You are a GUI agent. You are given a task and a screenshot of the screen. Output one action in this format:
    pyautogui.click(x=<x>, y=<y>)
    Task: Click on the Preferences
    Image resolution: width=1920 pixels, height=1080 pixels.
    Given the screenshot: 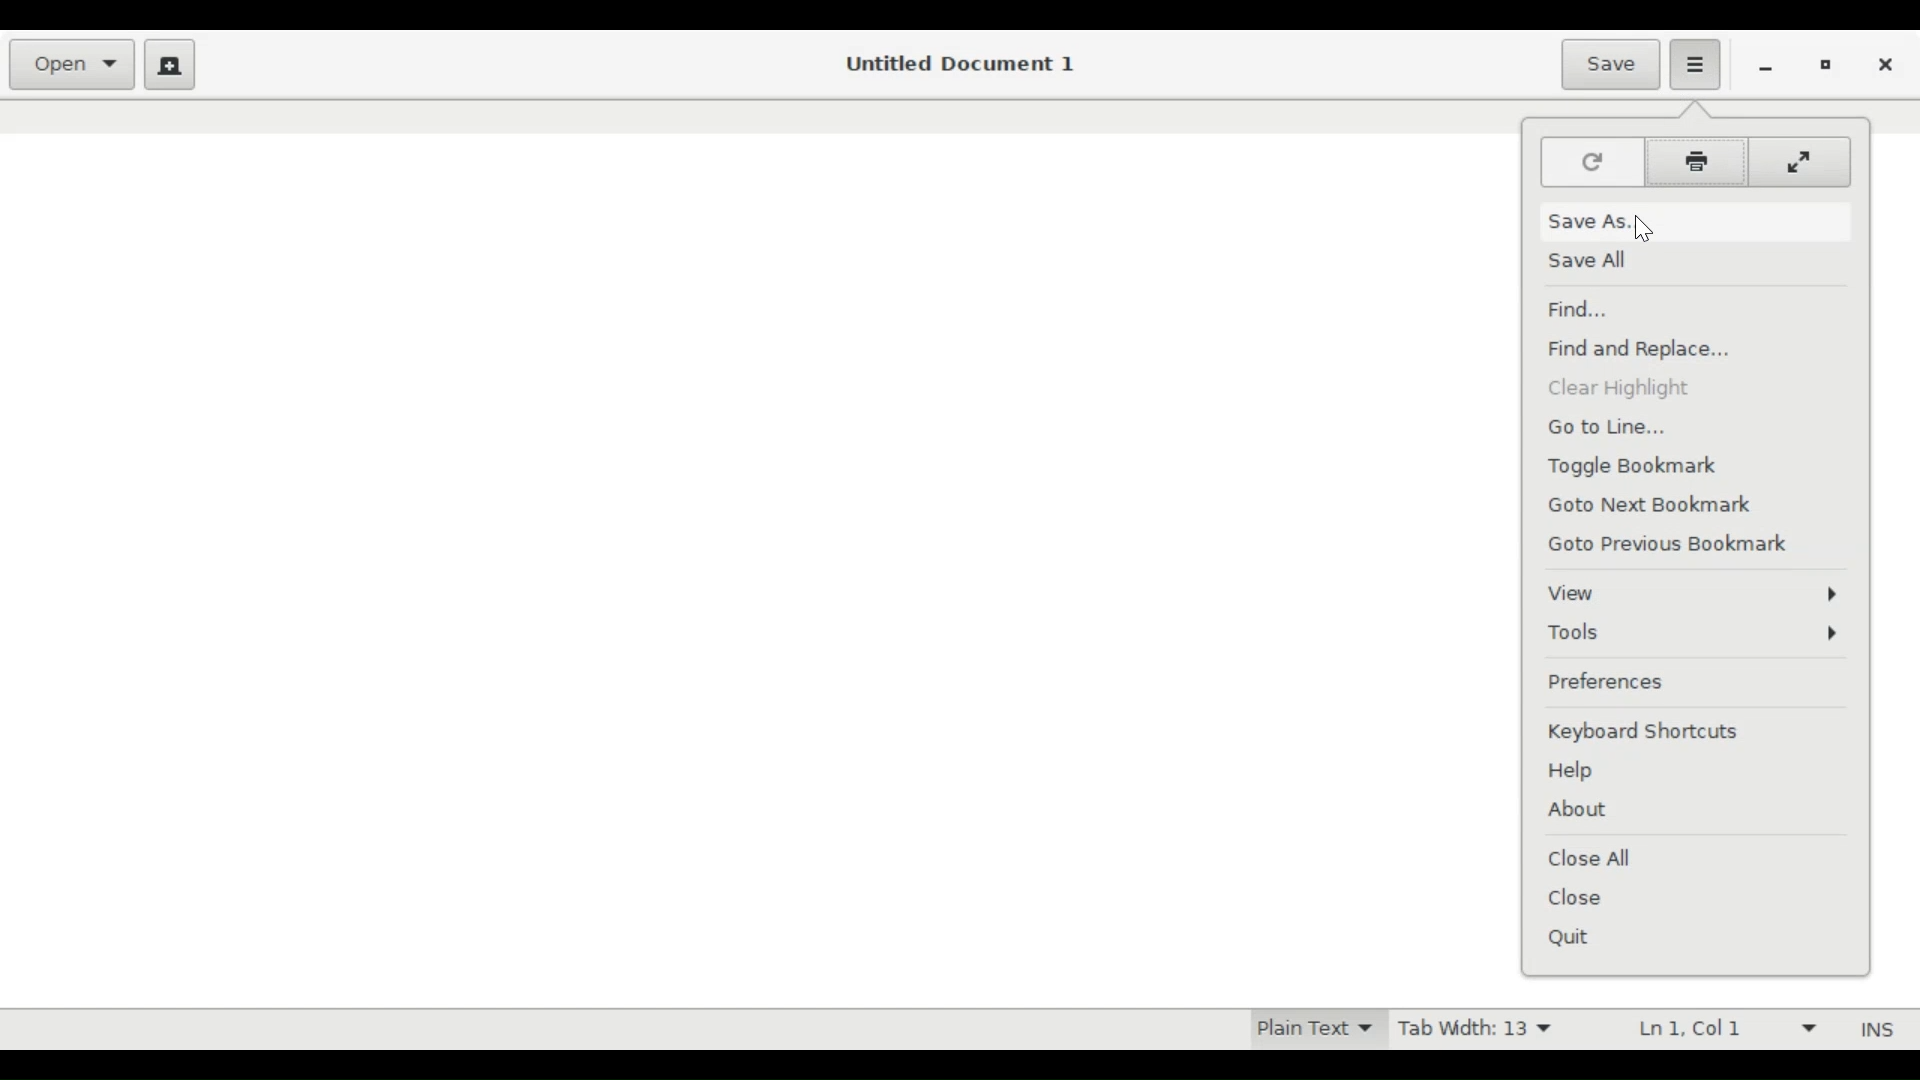 What is the action you would take?
    pyautogui.click(x=1613, y=682)
    